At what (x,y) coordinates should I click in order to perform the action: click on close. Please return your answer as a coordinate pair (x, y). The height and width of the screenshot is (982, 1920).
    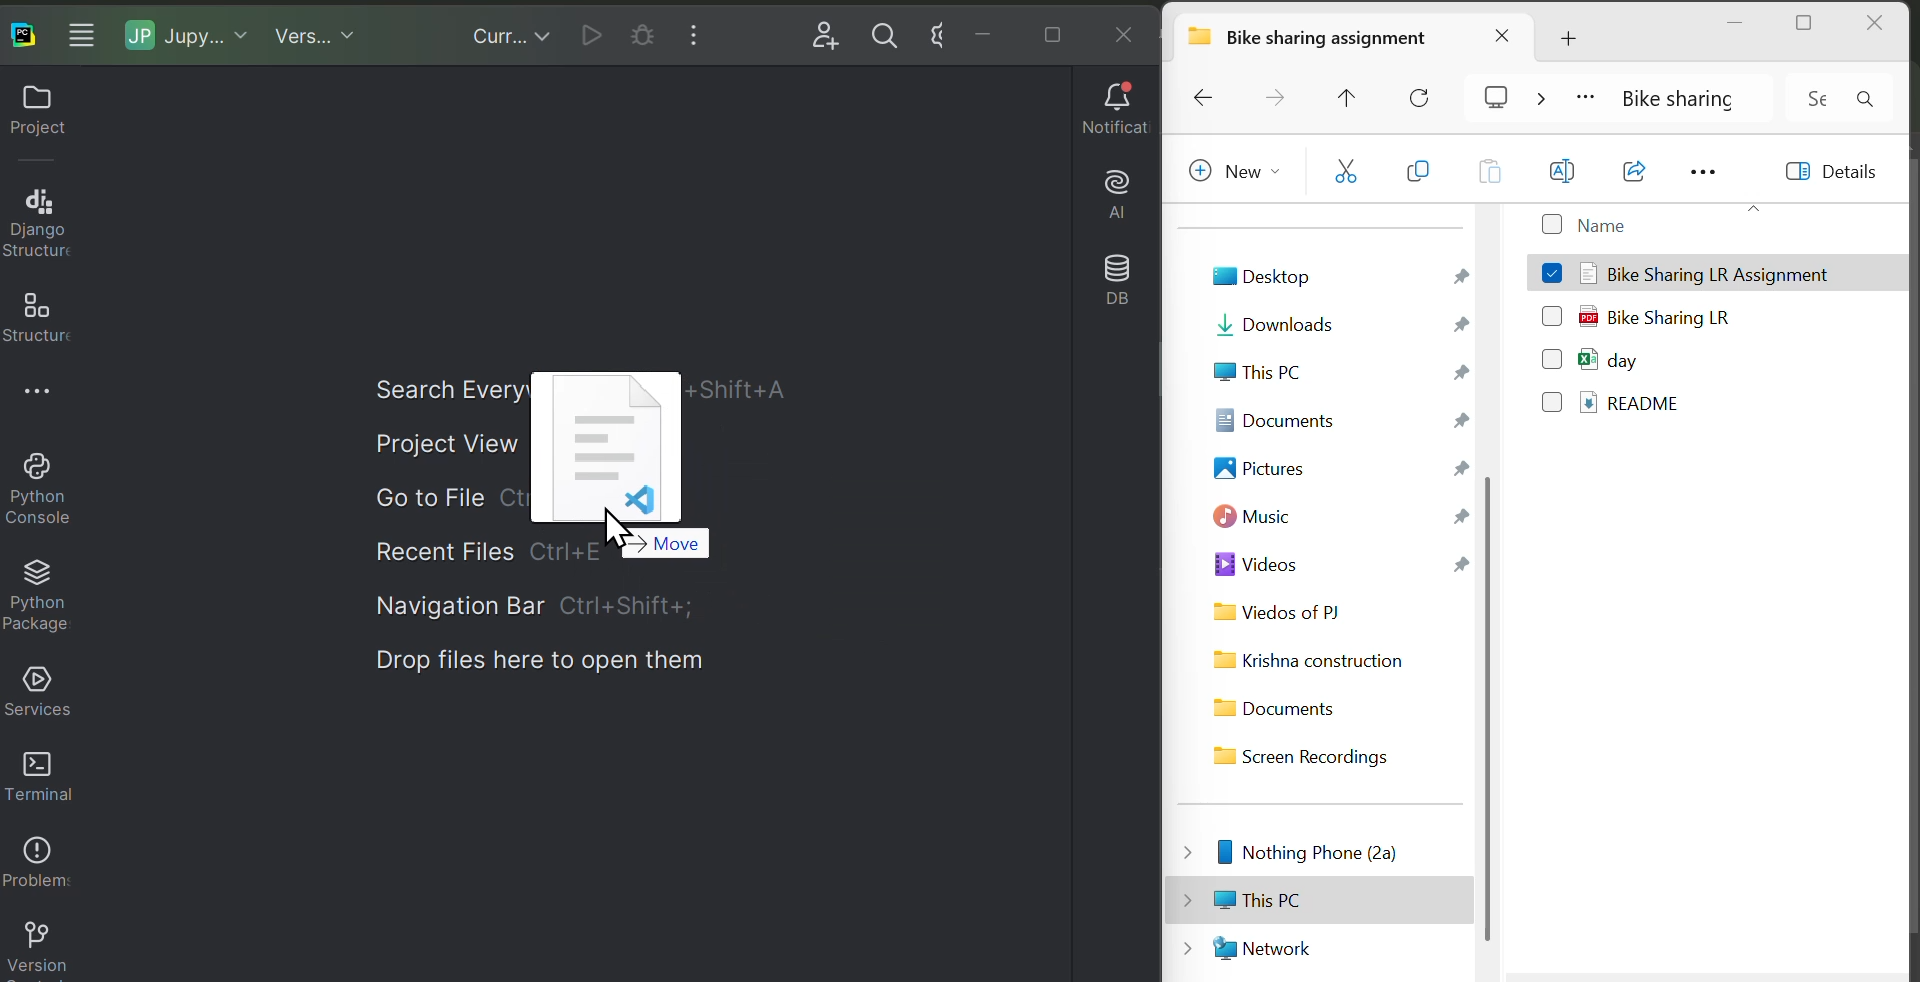
    Looking at the image, I should click on (1876, 26).